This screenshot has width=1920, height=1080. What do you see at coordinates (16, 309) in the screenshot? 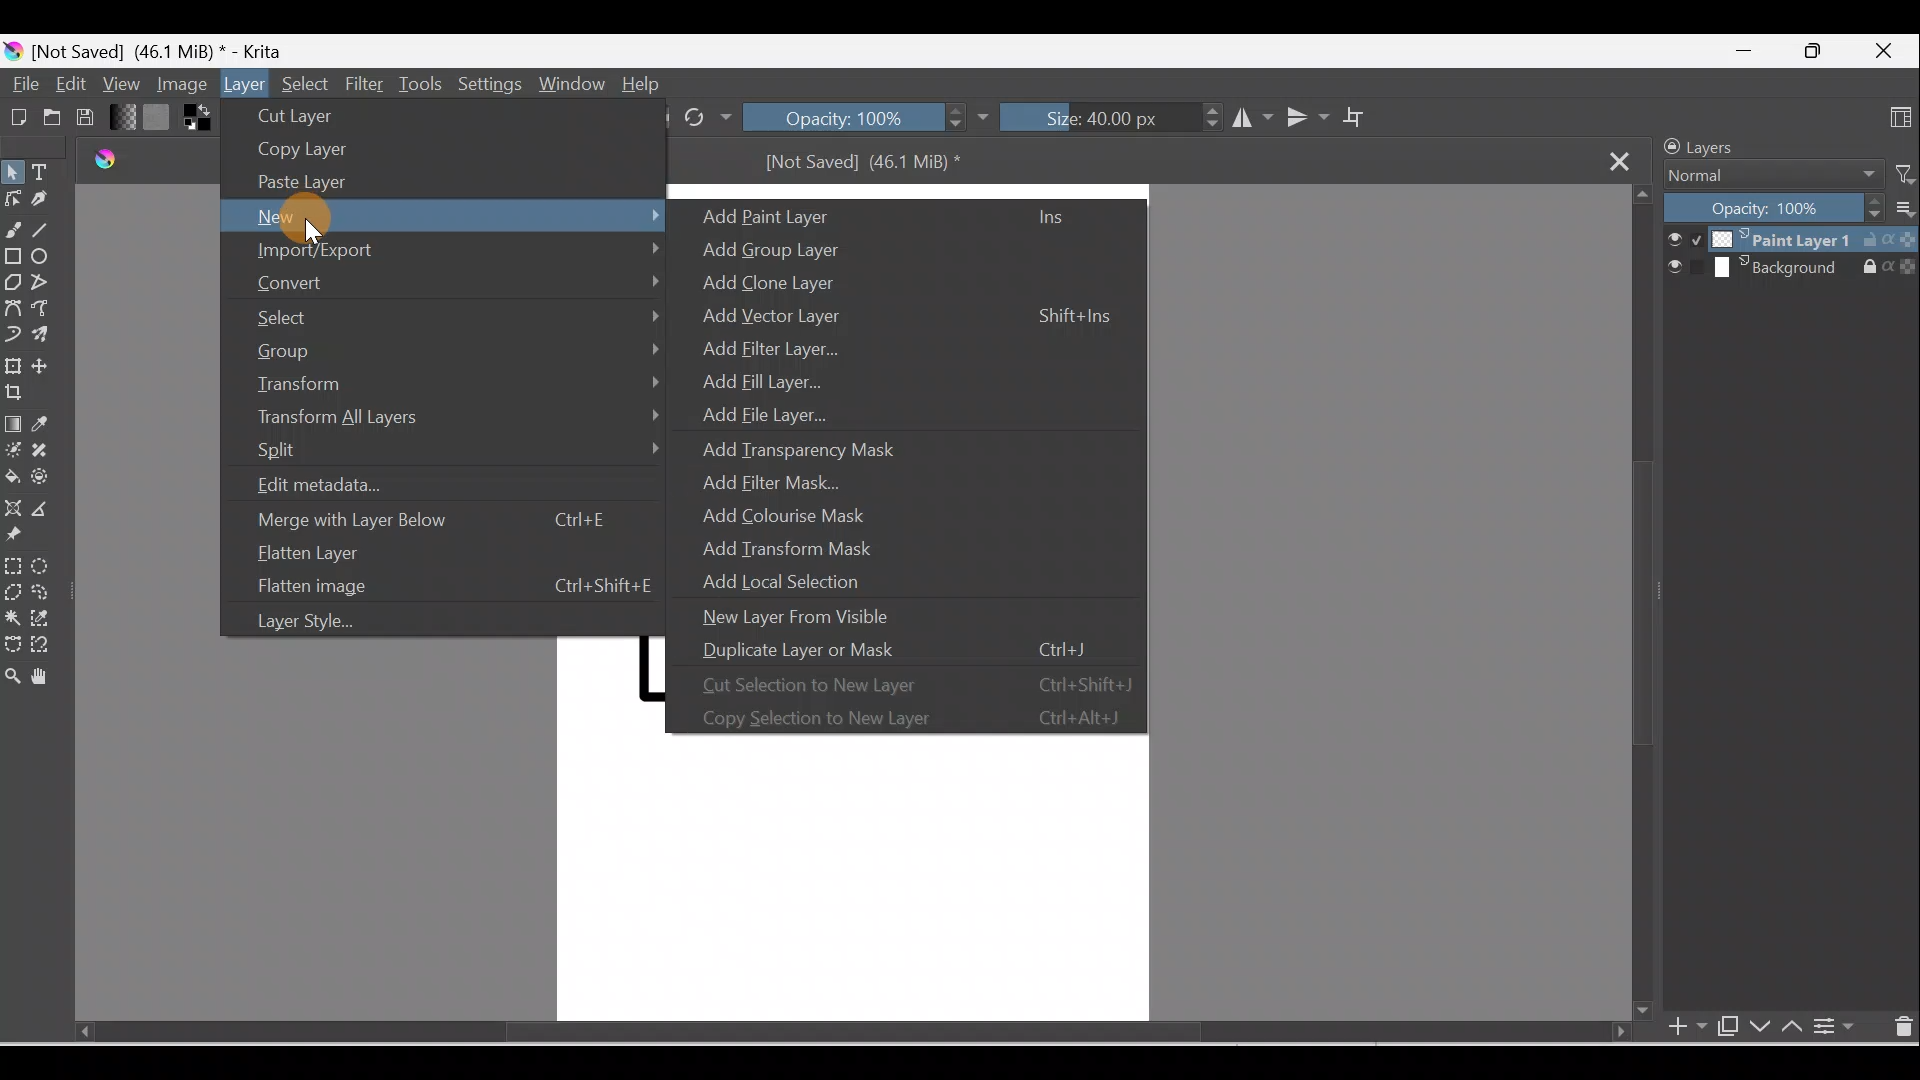
I see `Bezier curve tool` at bounding box center [16, 309].